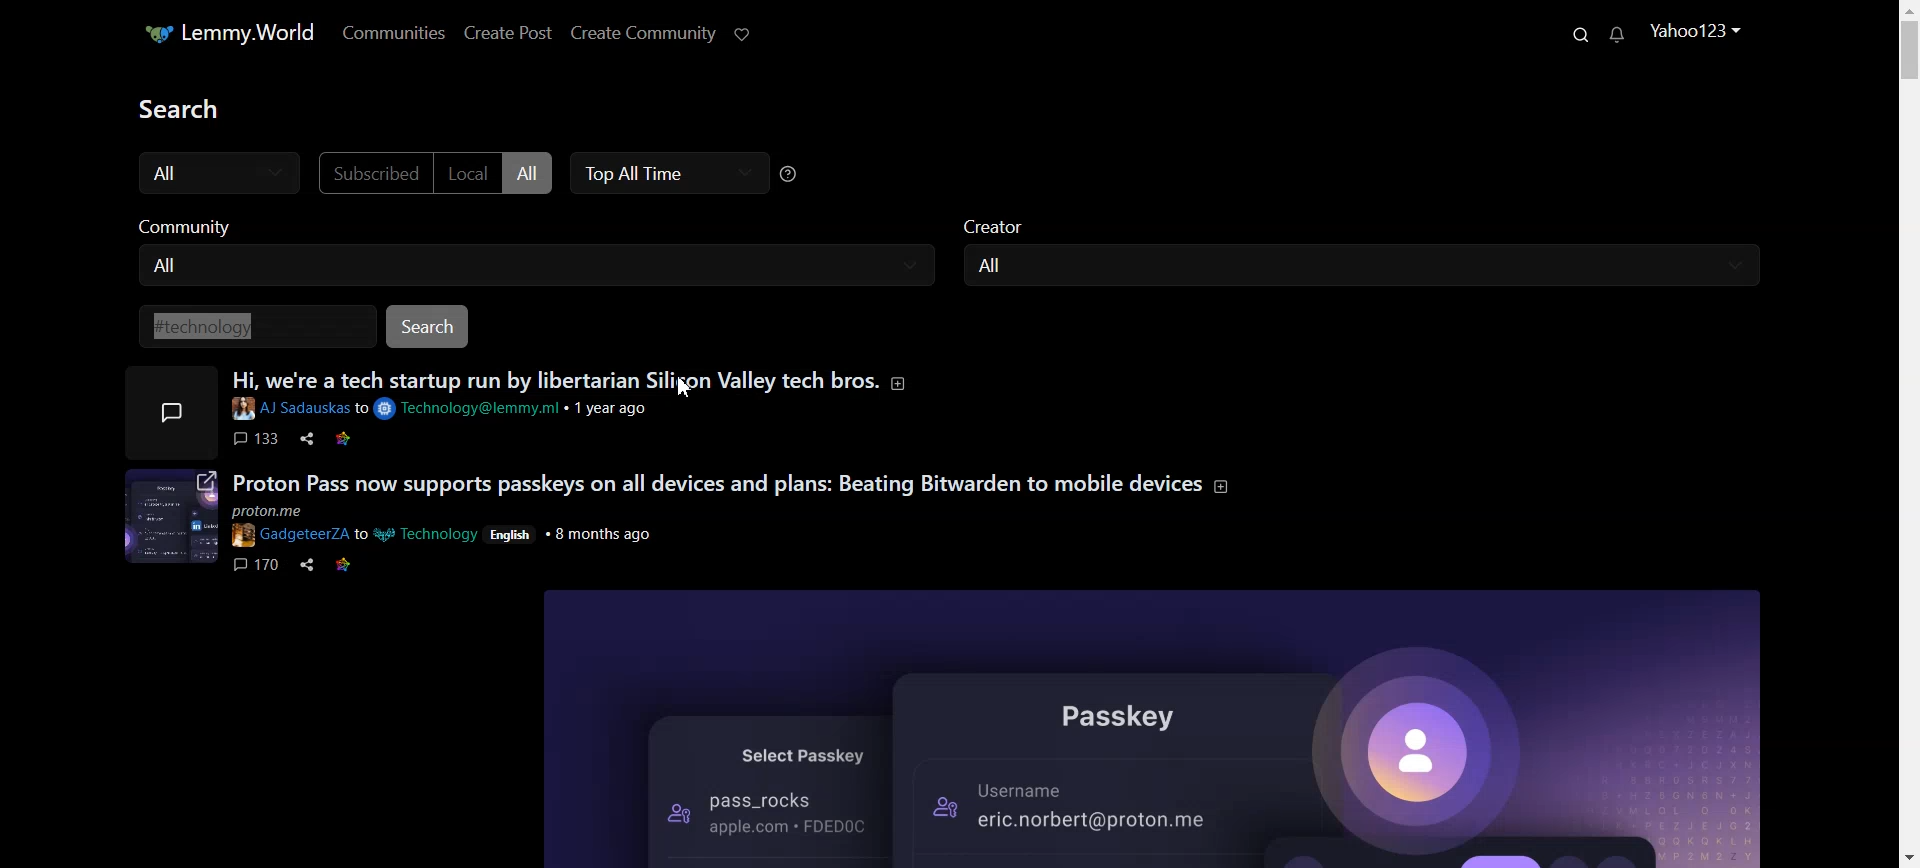 The height and width of the screenshot is (868, 1920). What do you see at coordinates (362, 408) in the screenshot?
I see `to` at bounding box center [362, 408].